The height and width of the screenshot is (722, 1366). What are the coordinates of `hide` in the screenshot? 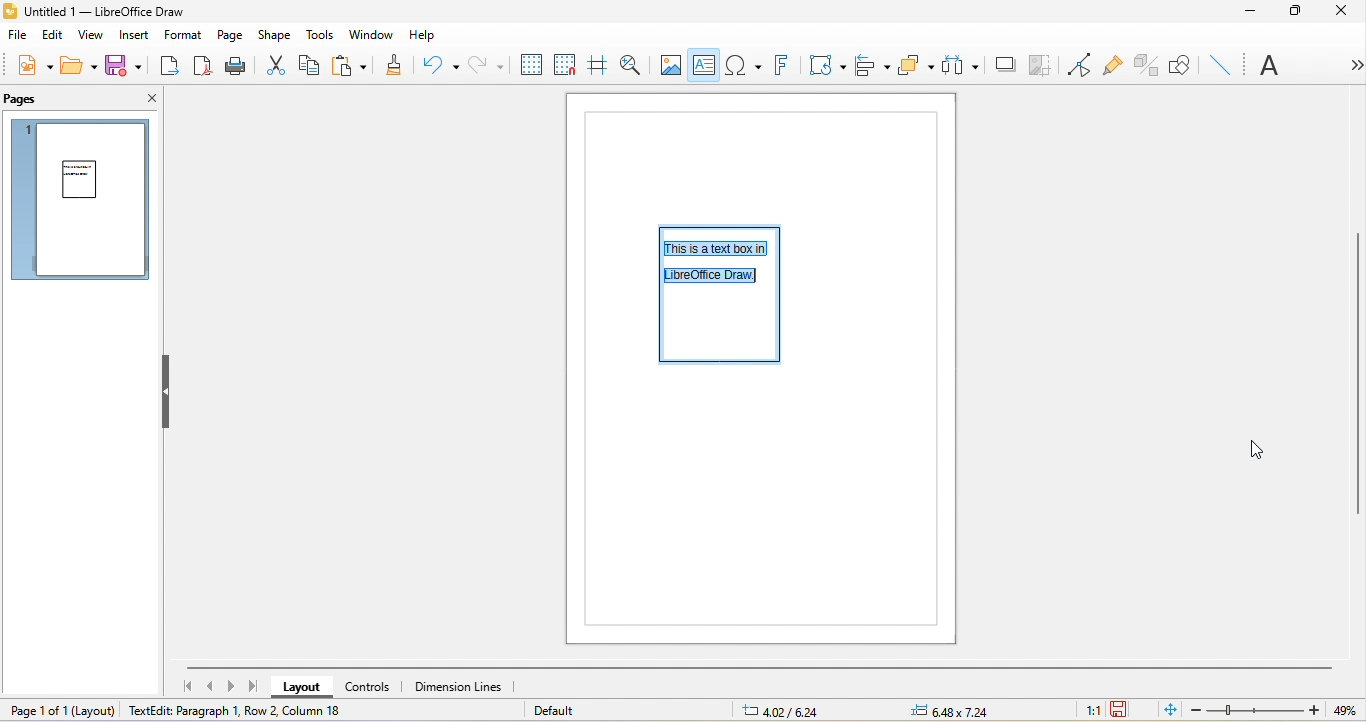 It's located at (168, 392).